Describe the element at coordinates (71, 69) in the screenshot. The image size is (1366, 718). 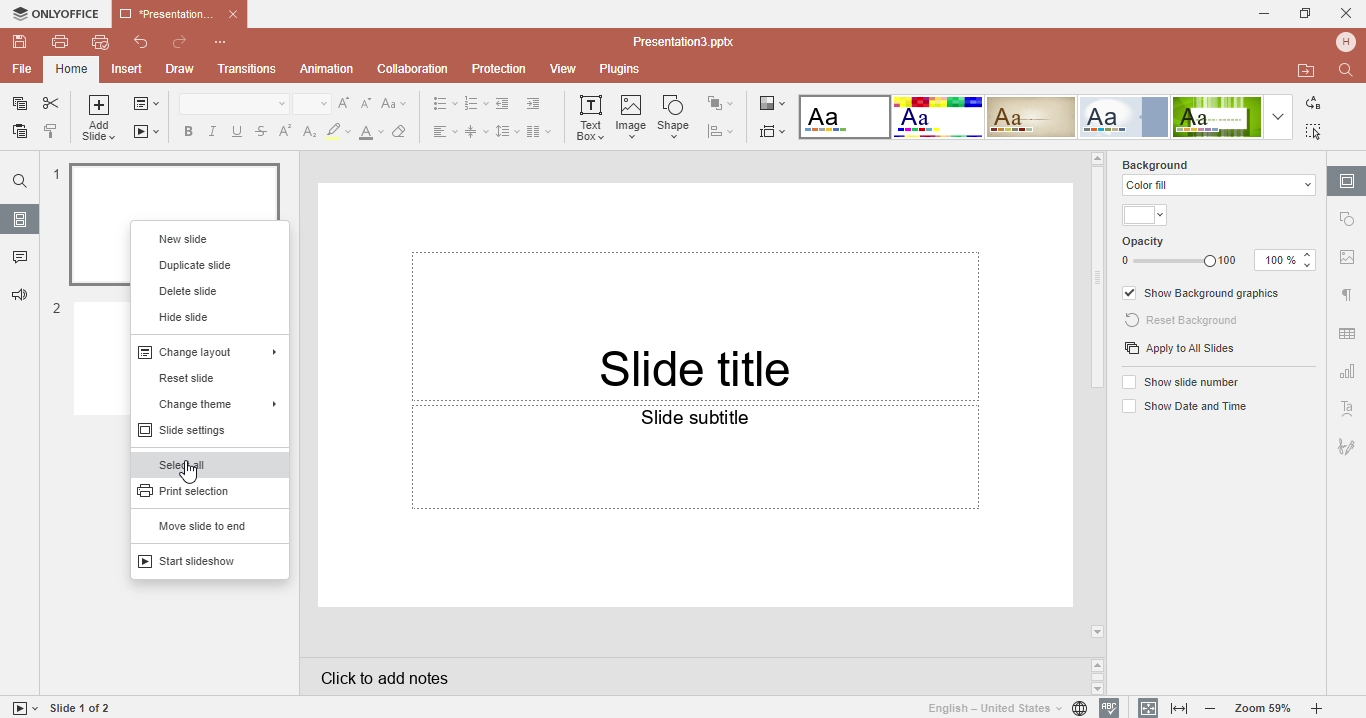
I see `Home` at that location.